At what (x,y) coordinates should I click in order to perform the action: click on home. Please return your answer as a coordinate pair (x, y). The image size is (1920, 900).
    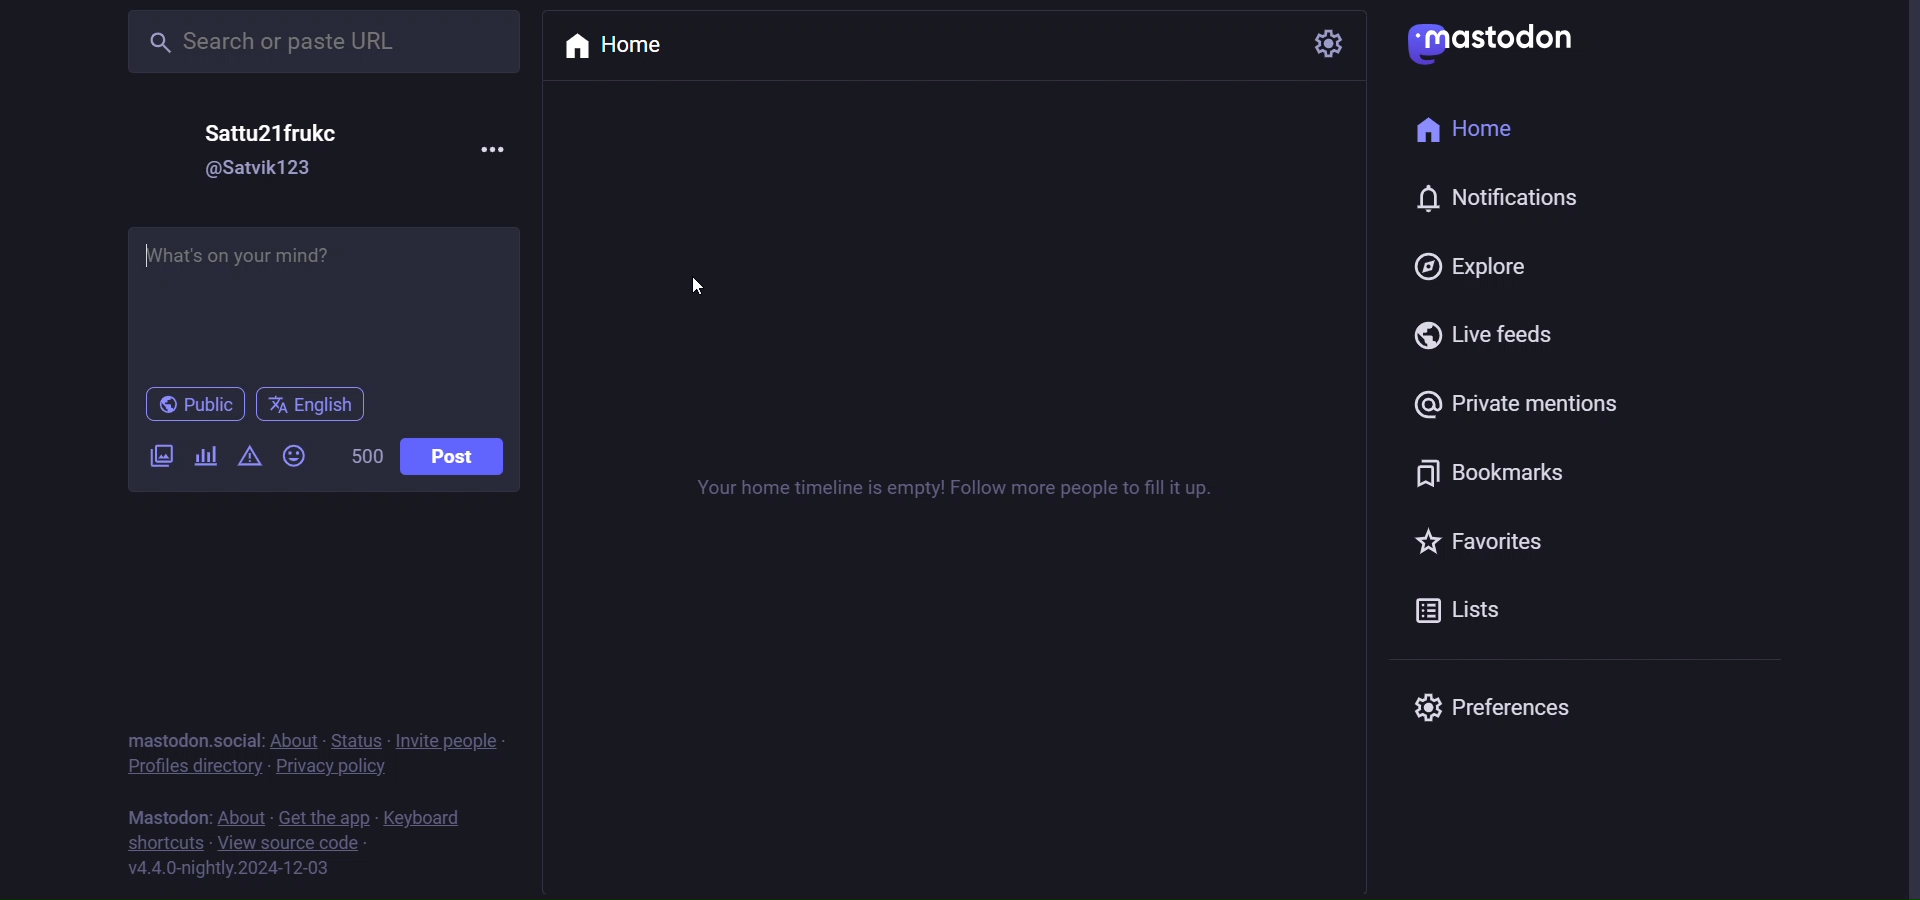
    Looking at the image, I should click on (616, 44).